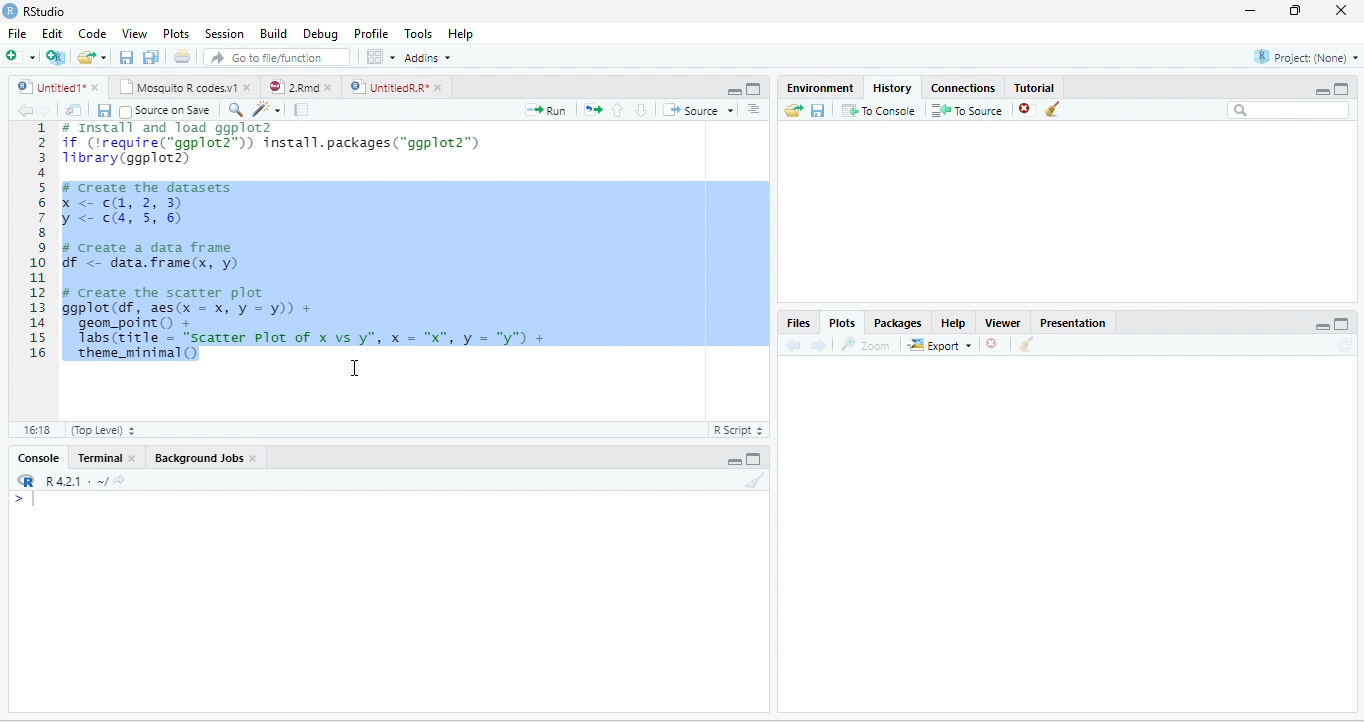 The width and height of the screenshot is (1364, 722). What do you see at coordinates (964, 87) in the screenshot?
I see `Connections` at bounding box center [964, 87].